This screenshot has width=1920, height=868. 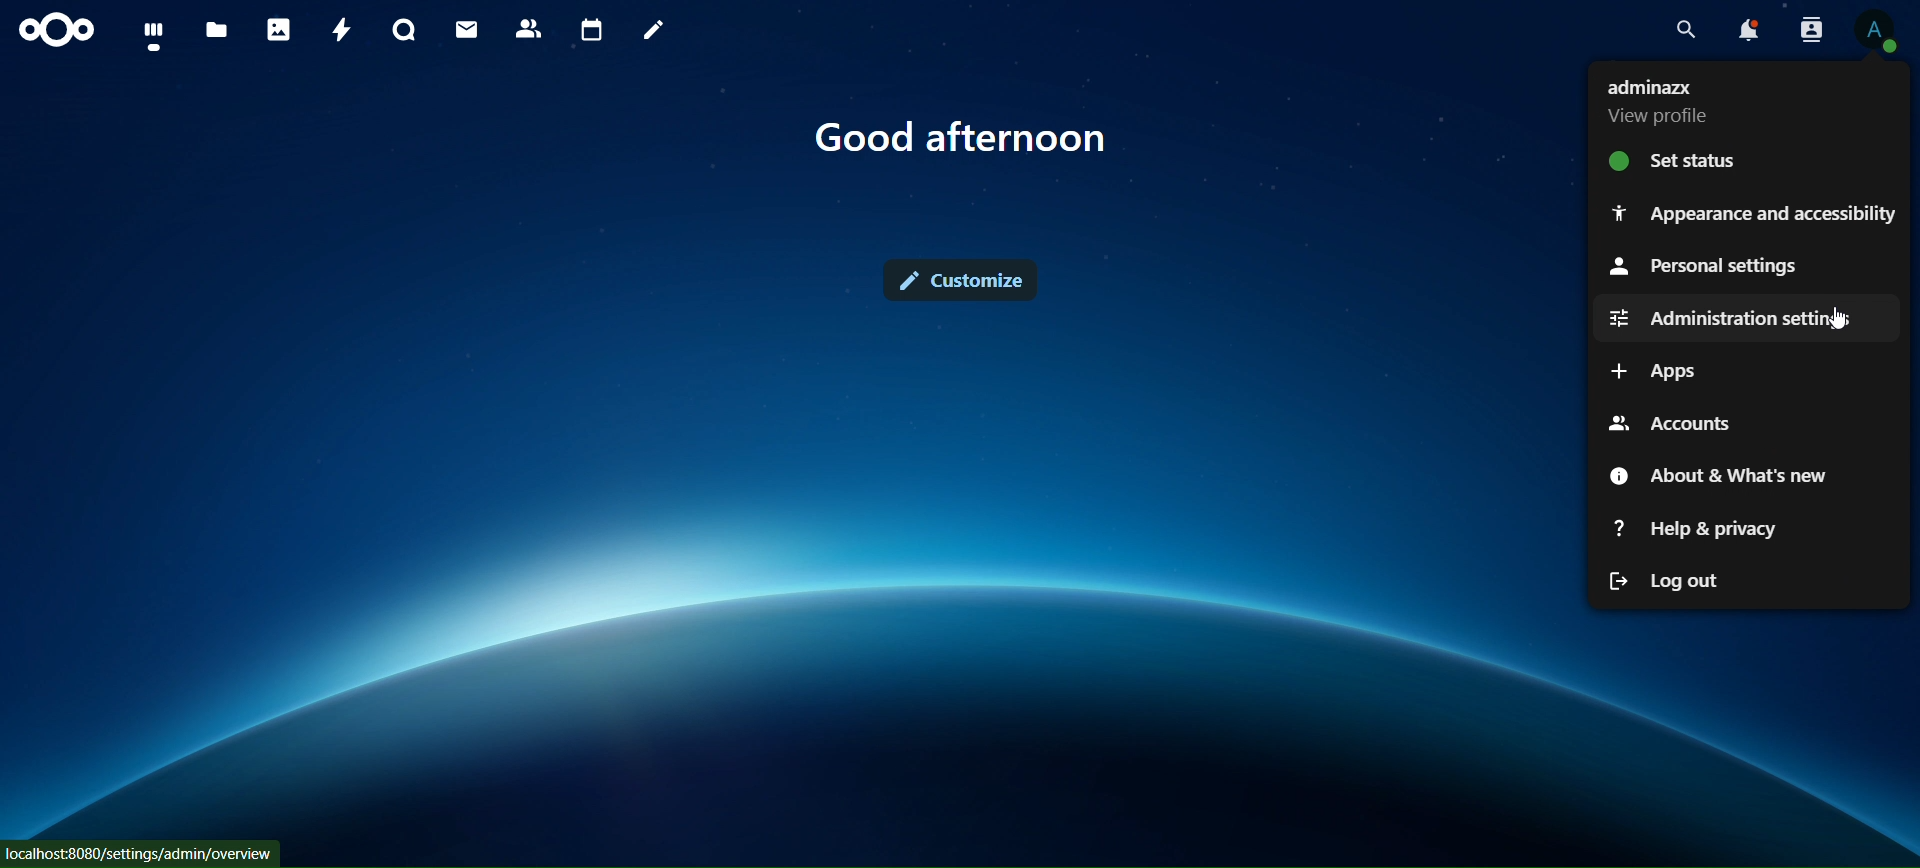 I want to click on dashboard, so click(x=152, y=35).